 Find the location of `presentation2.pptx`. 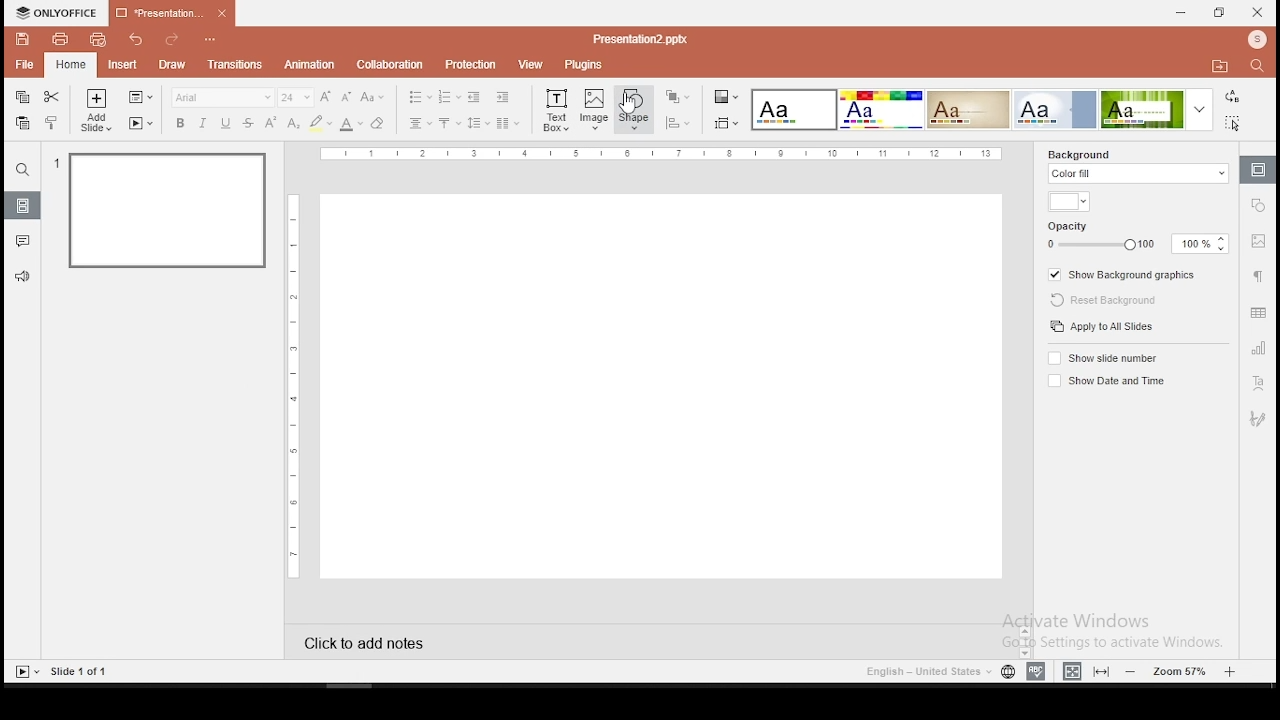

presentation2.pptx is located at coordinates (637, 40).